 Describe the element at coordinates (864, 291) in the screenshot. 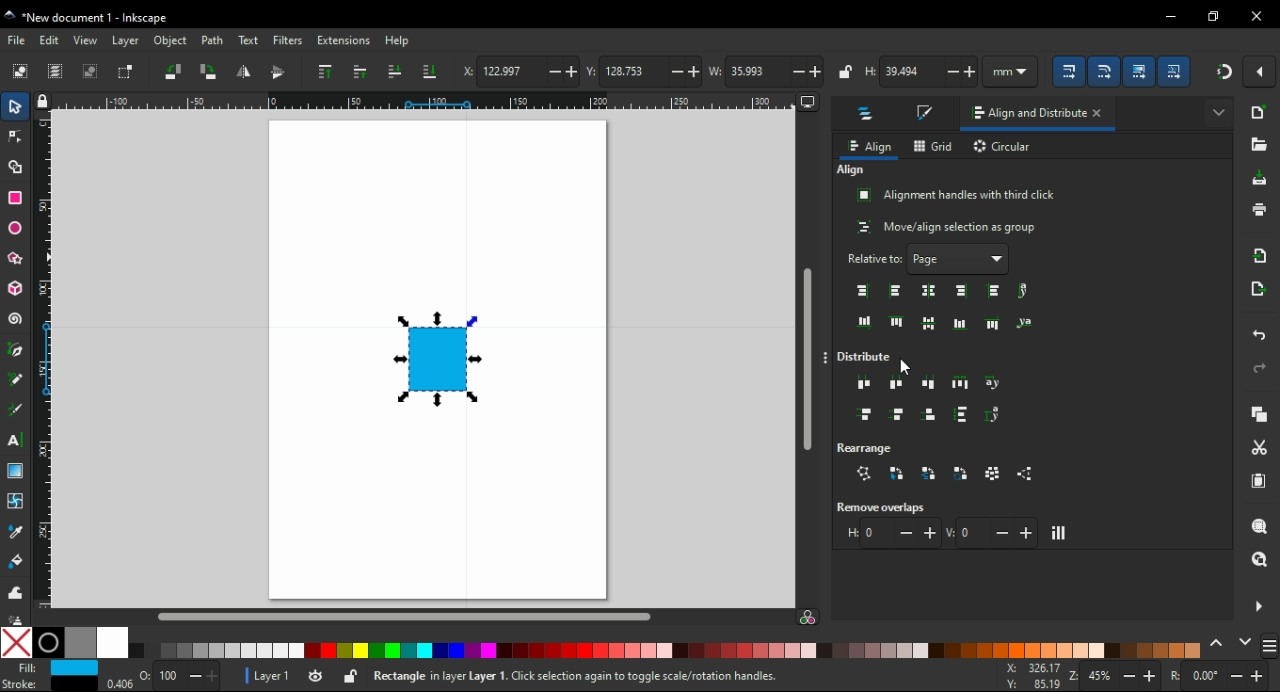

I see `align right edge of objects to left edge of anchor` at that location.